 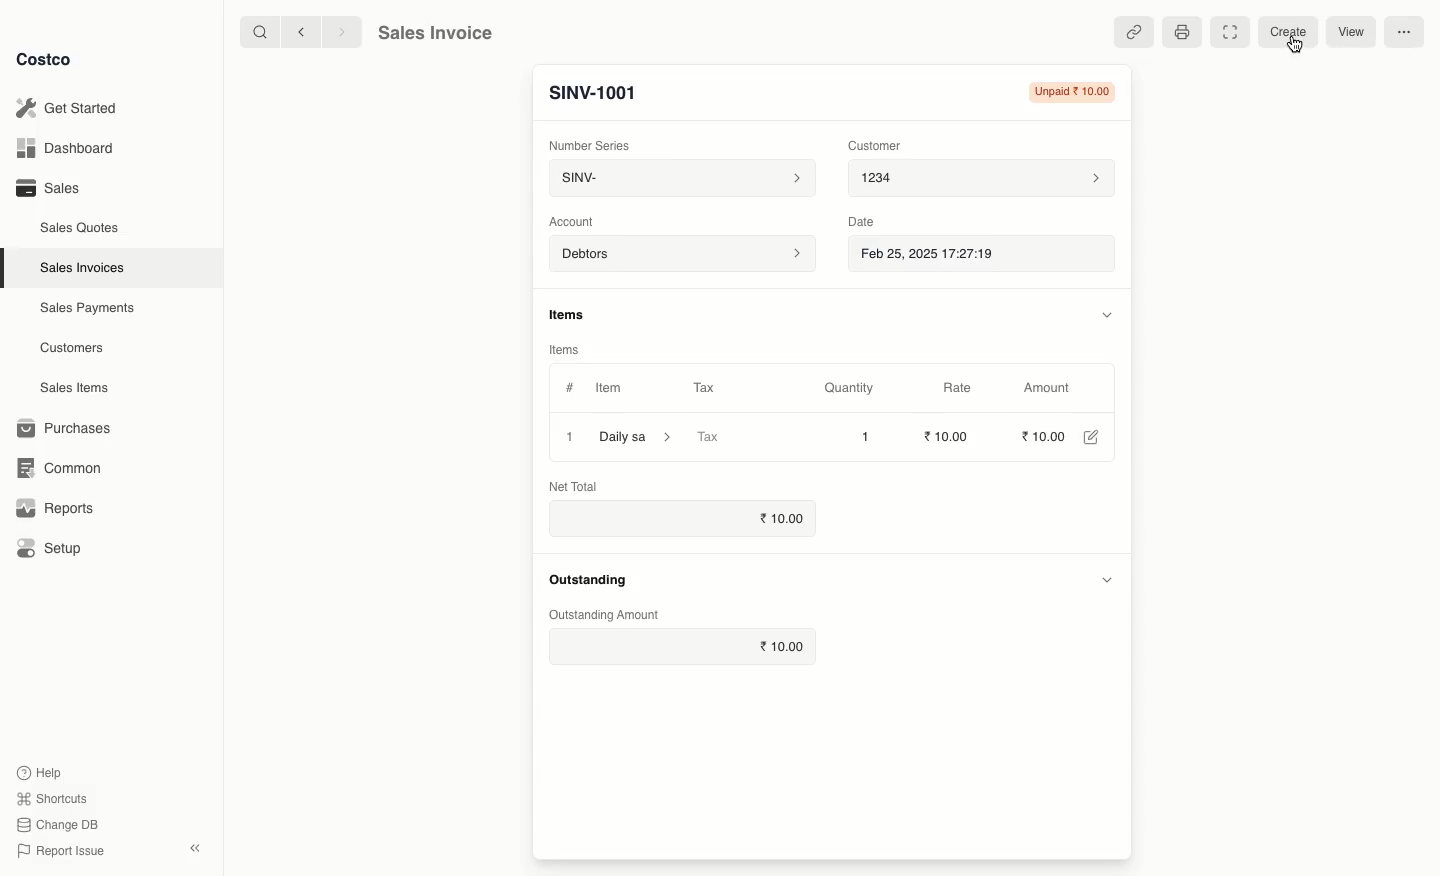 I want to click on Feb 25, 2025 17:27:19, so click(x=941, y=256).